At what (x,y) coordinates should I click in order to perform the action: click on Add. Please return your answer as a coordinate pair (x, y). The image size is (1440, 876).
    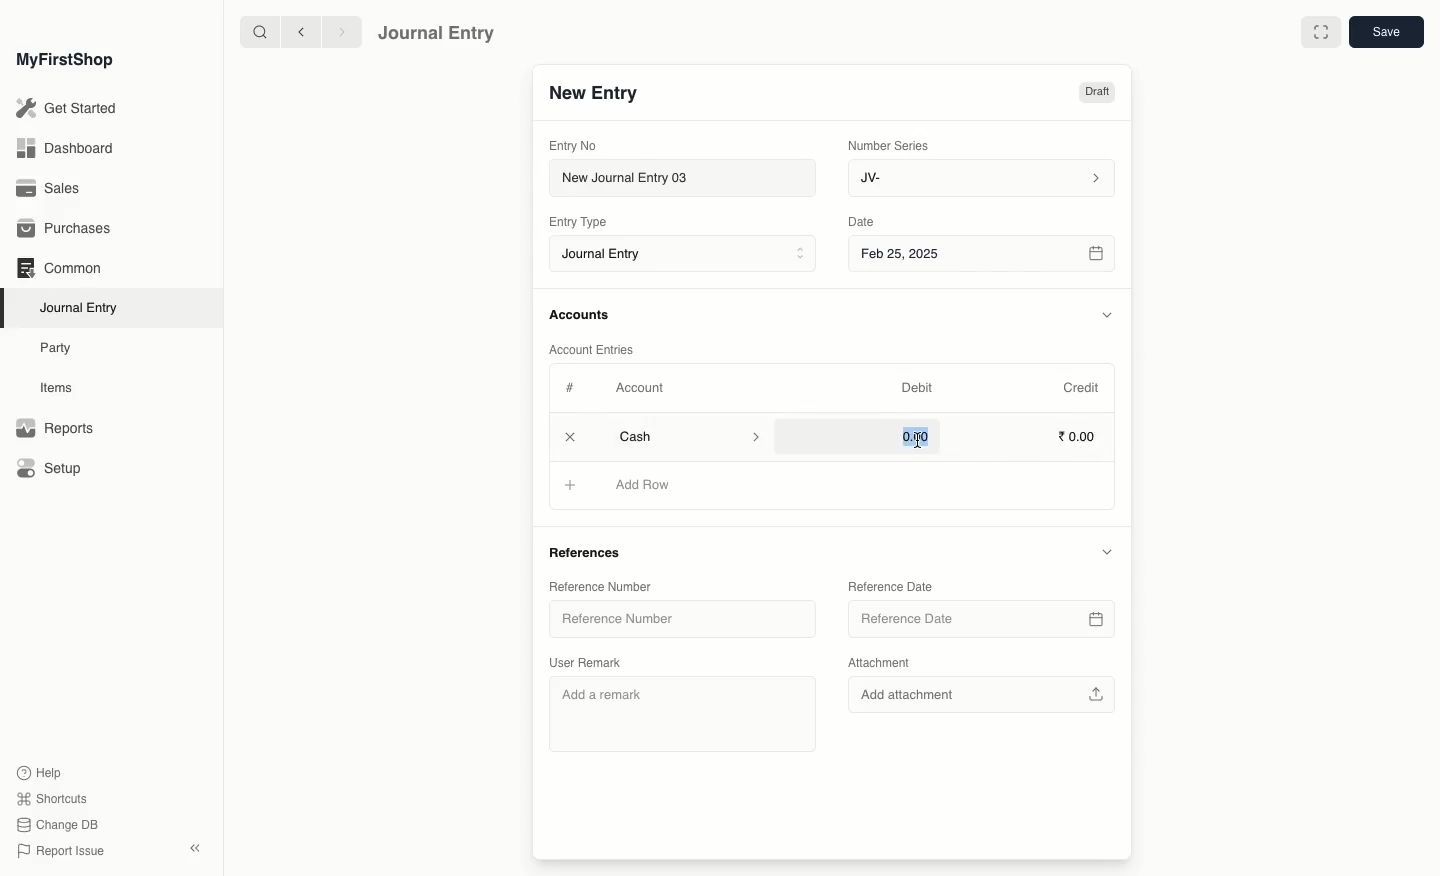
    Looking at the image, I should click on (570, 486).